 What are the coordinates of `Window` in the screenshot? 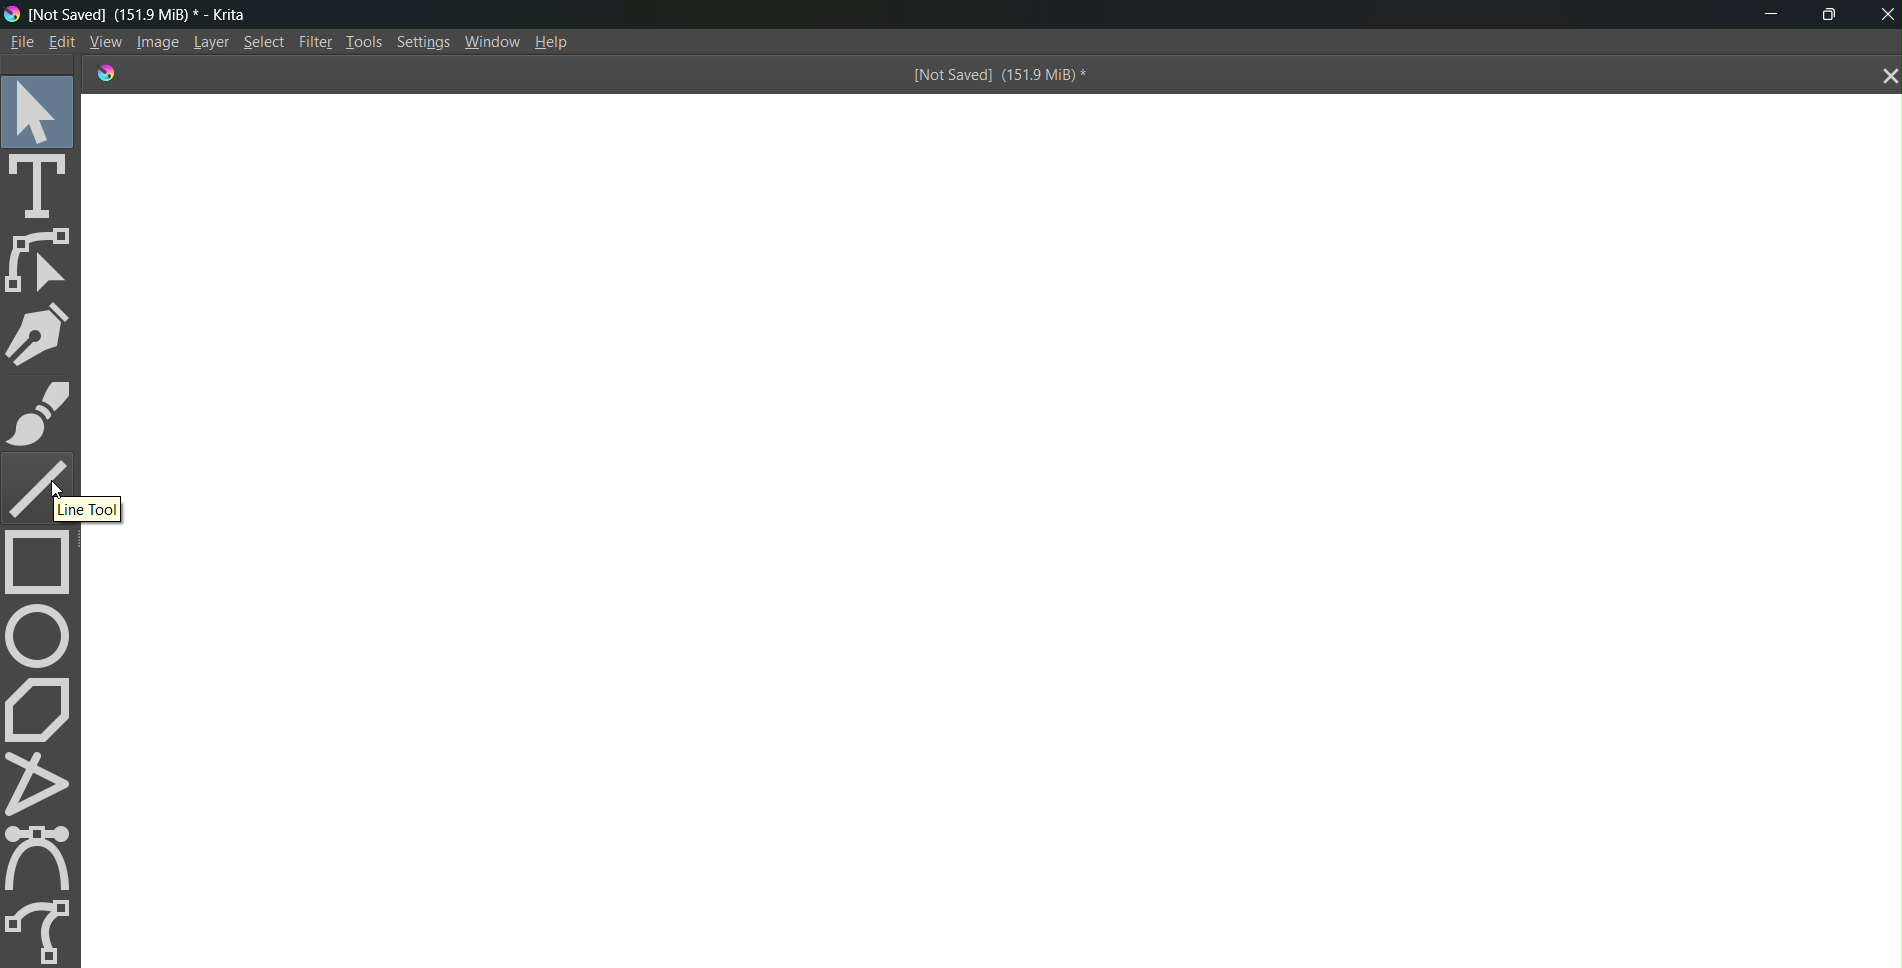 It's located at (492, 42).